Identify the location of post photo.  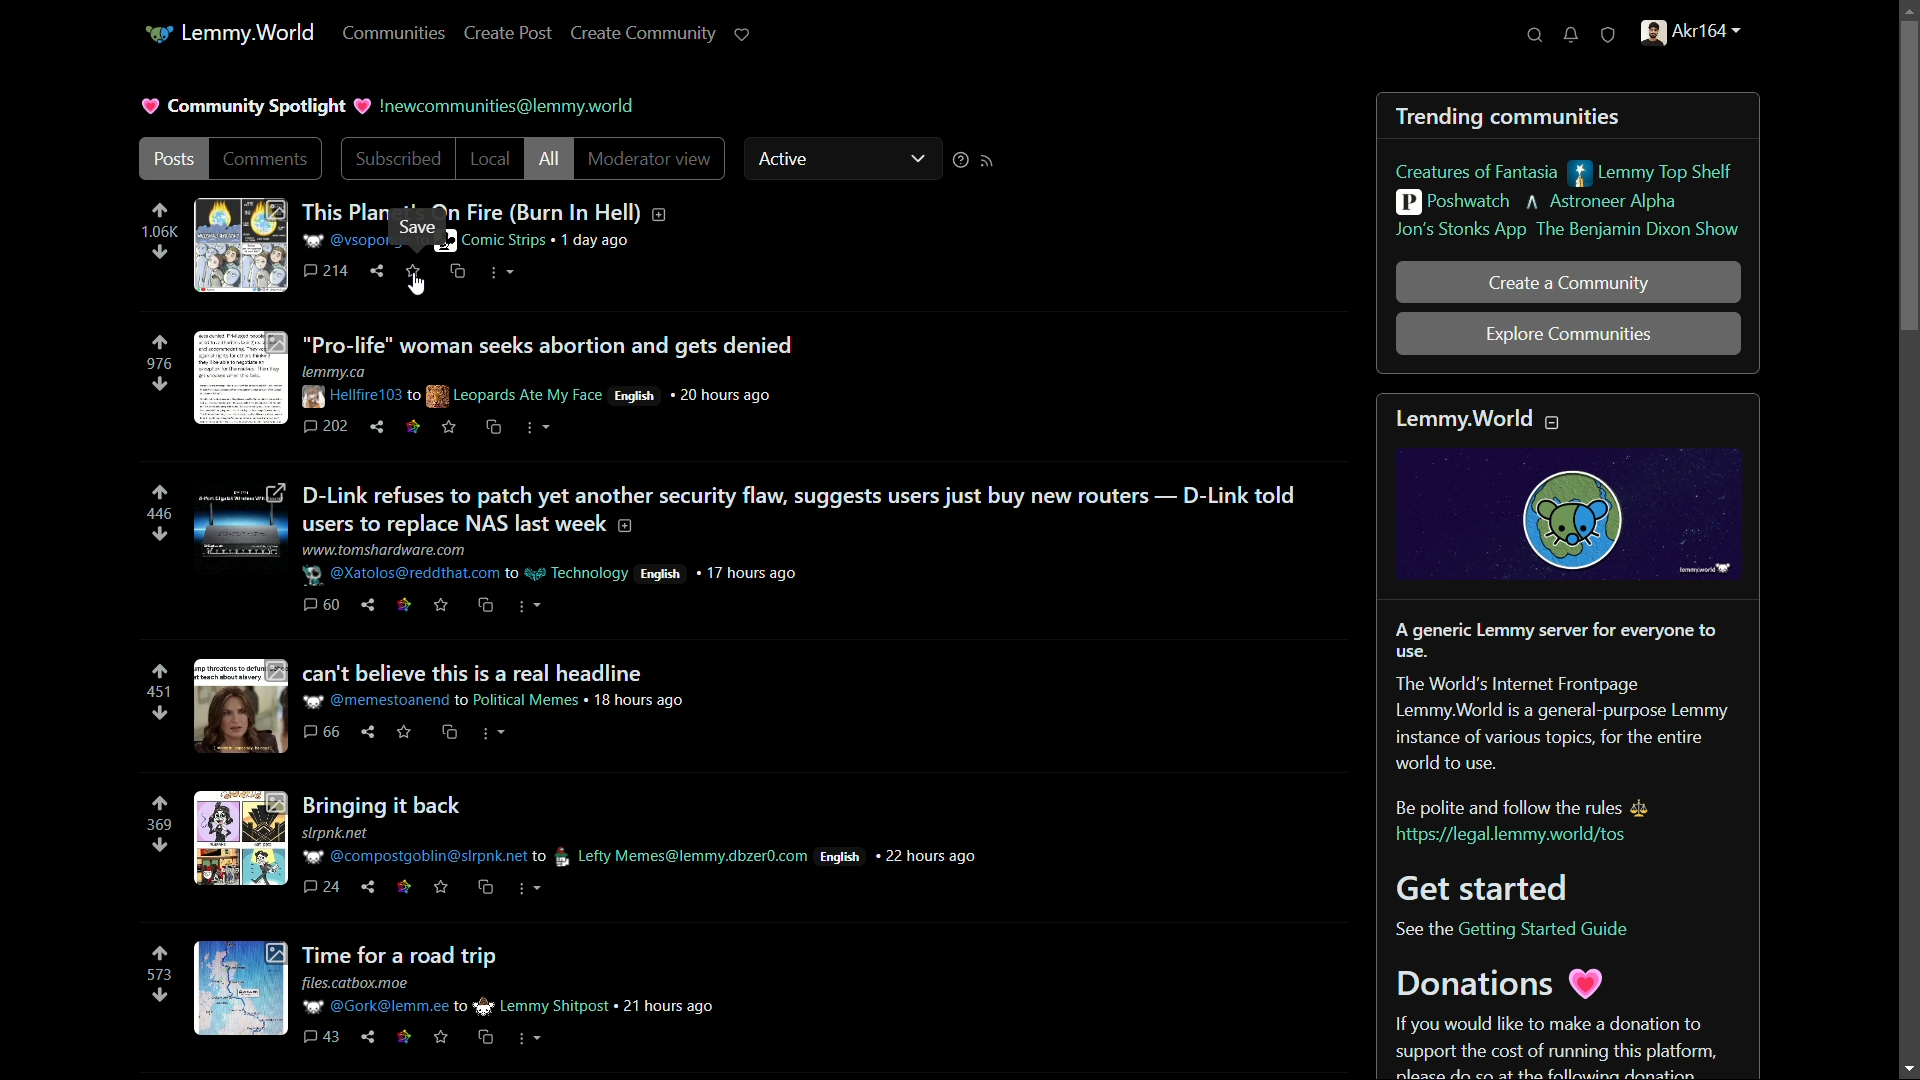
(239, 246).